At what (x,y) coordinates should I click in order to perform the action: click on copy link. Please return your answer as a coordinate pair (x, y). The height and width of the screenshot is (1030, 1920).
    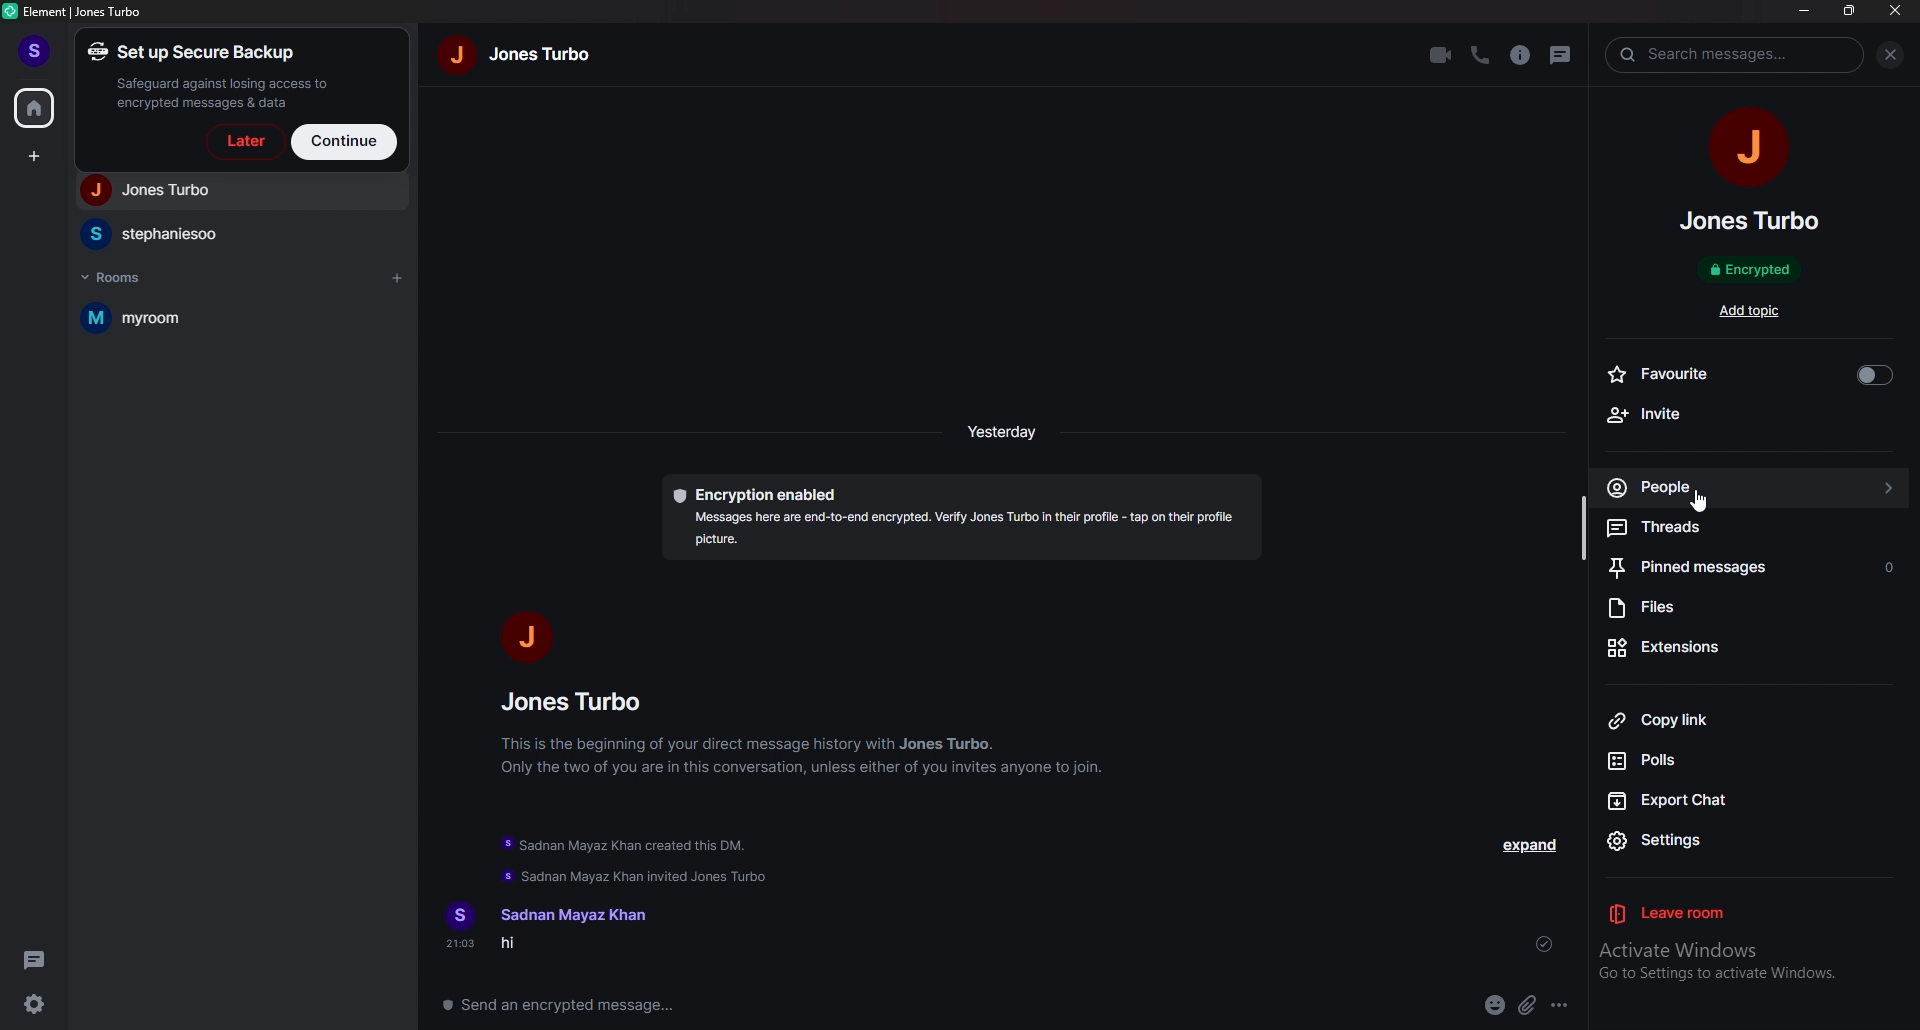
    Looking at the image, I should click on (1753, 719).